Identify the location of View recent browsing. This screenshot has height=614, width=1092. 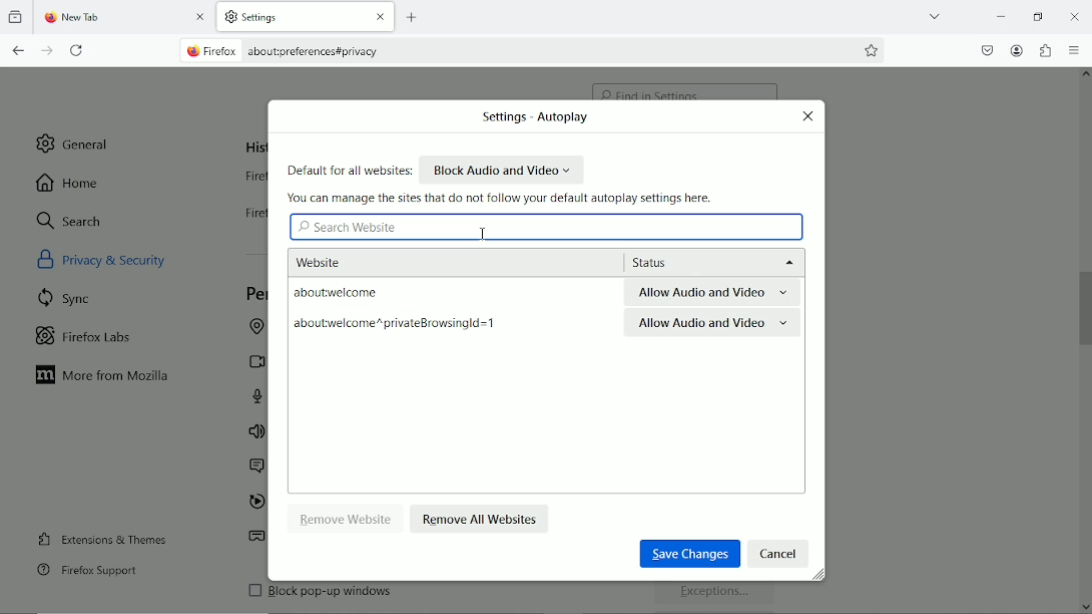
(17, 18).